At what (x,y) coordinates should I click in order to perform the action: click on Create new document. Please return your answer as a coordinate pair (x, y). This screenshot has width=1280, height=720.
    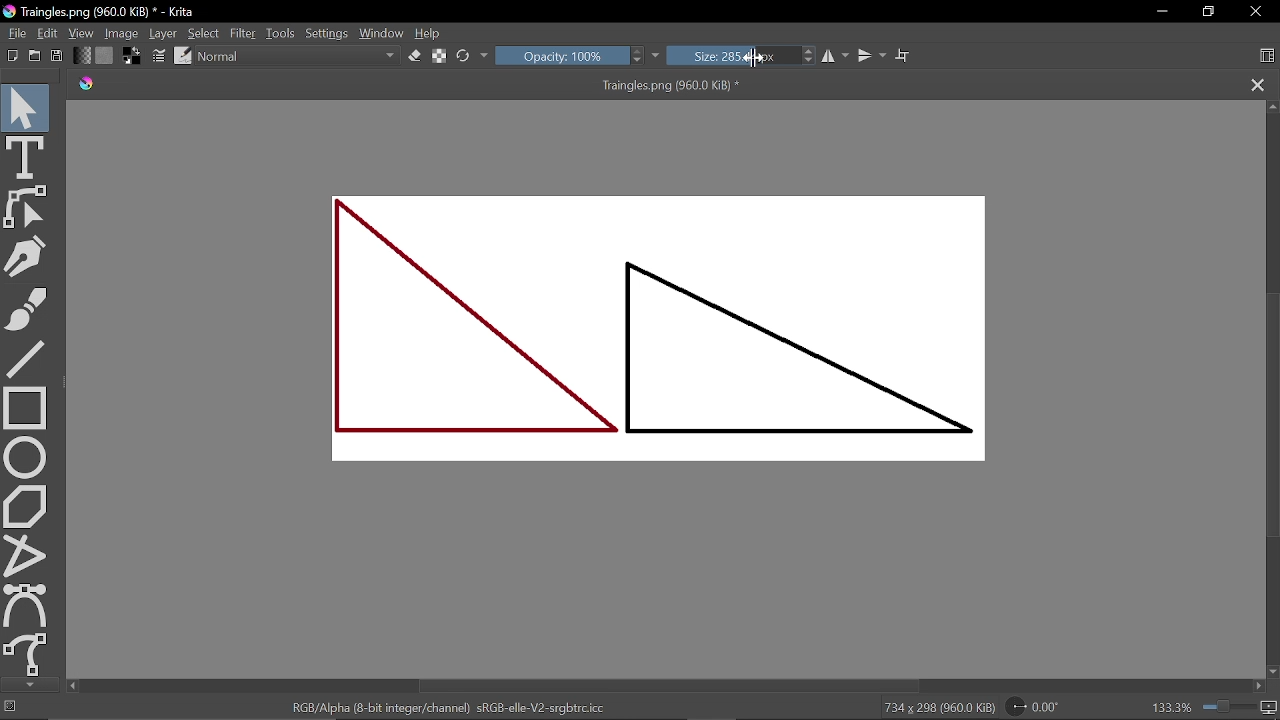
    Looking at the image, I should click on (13, 55).